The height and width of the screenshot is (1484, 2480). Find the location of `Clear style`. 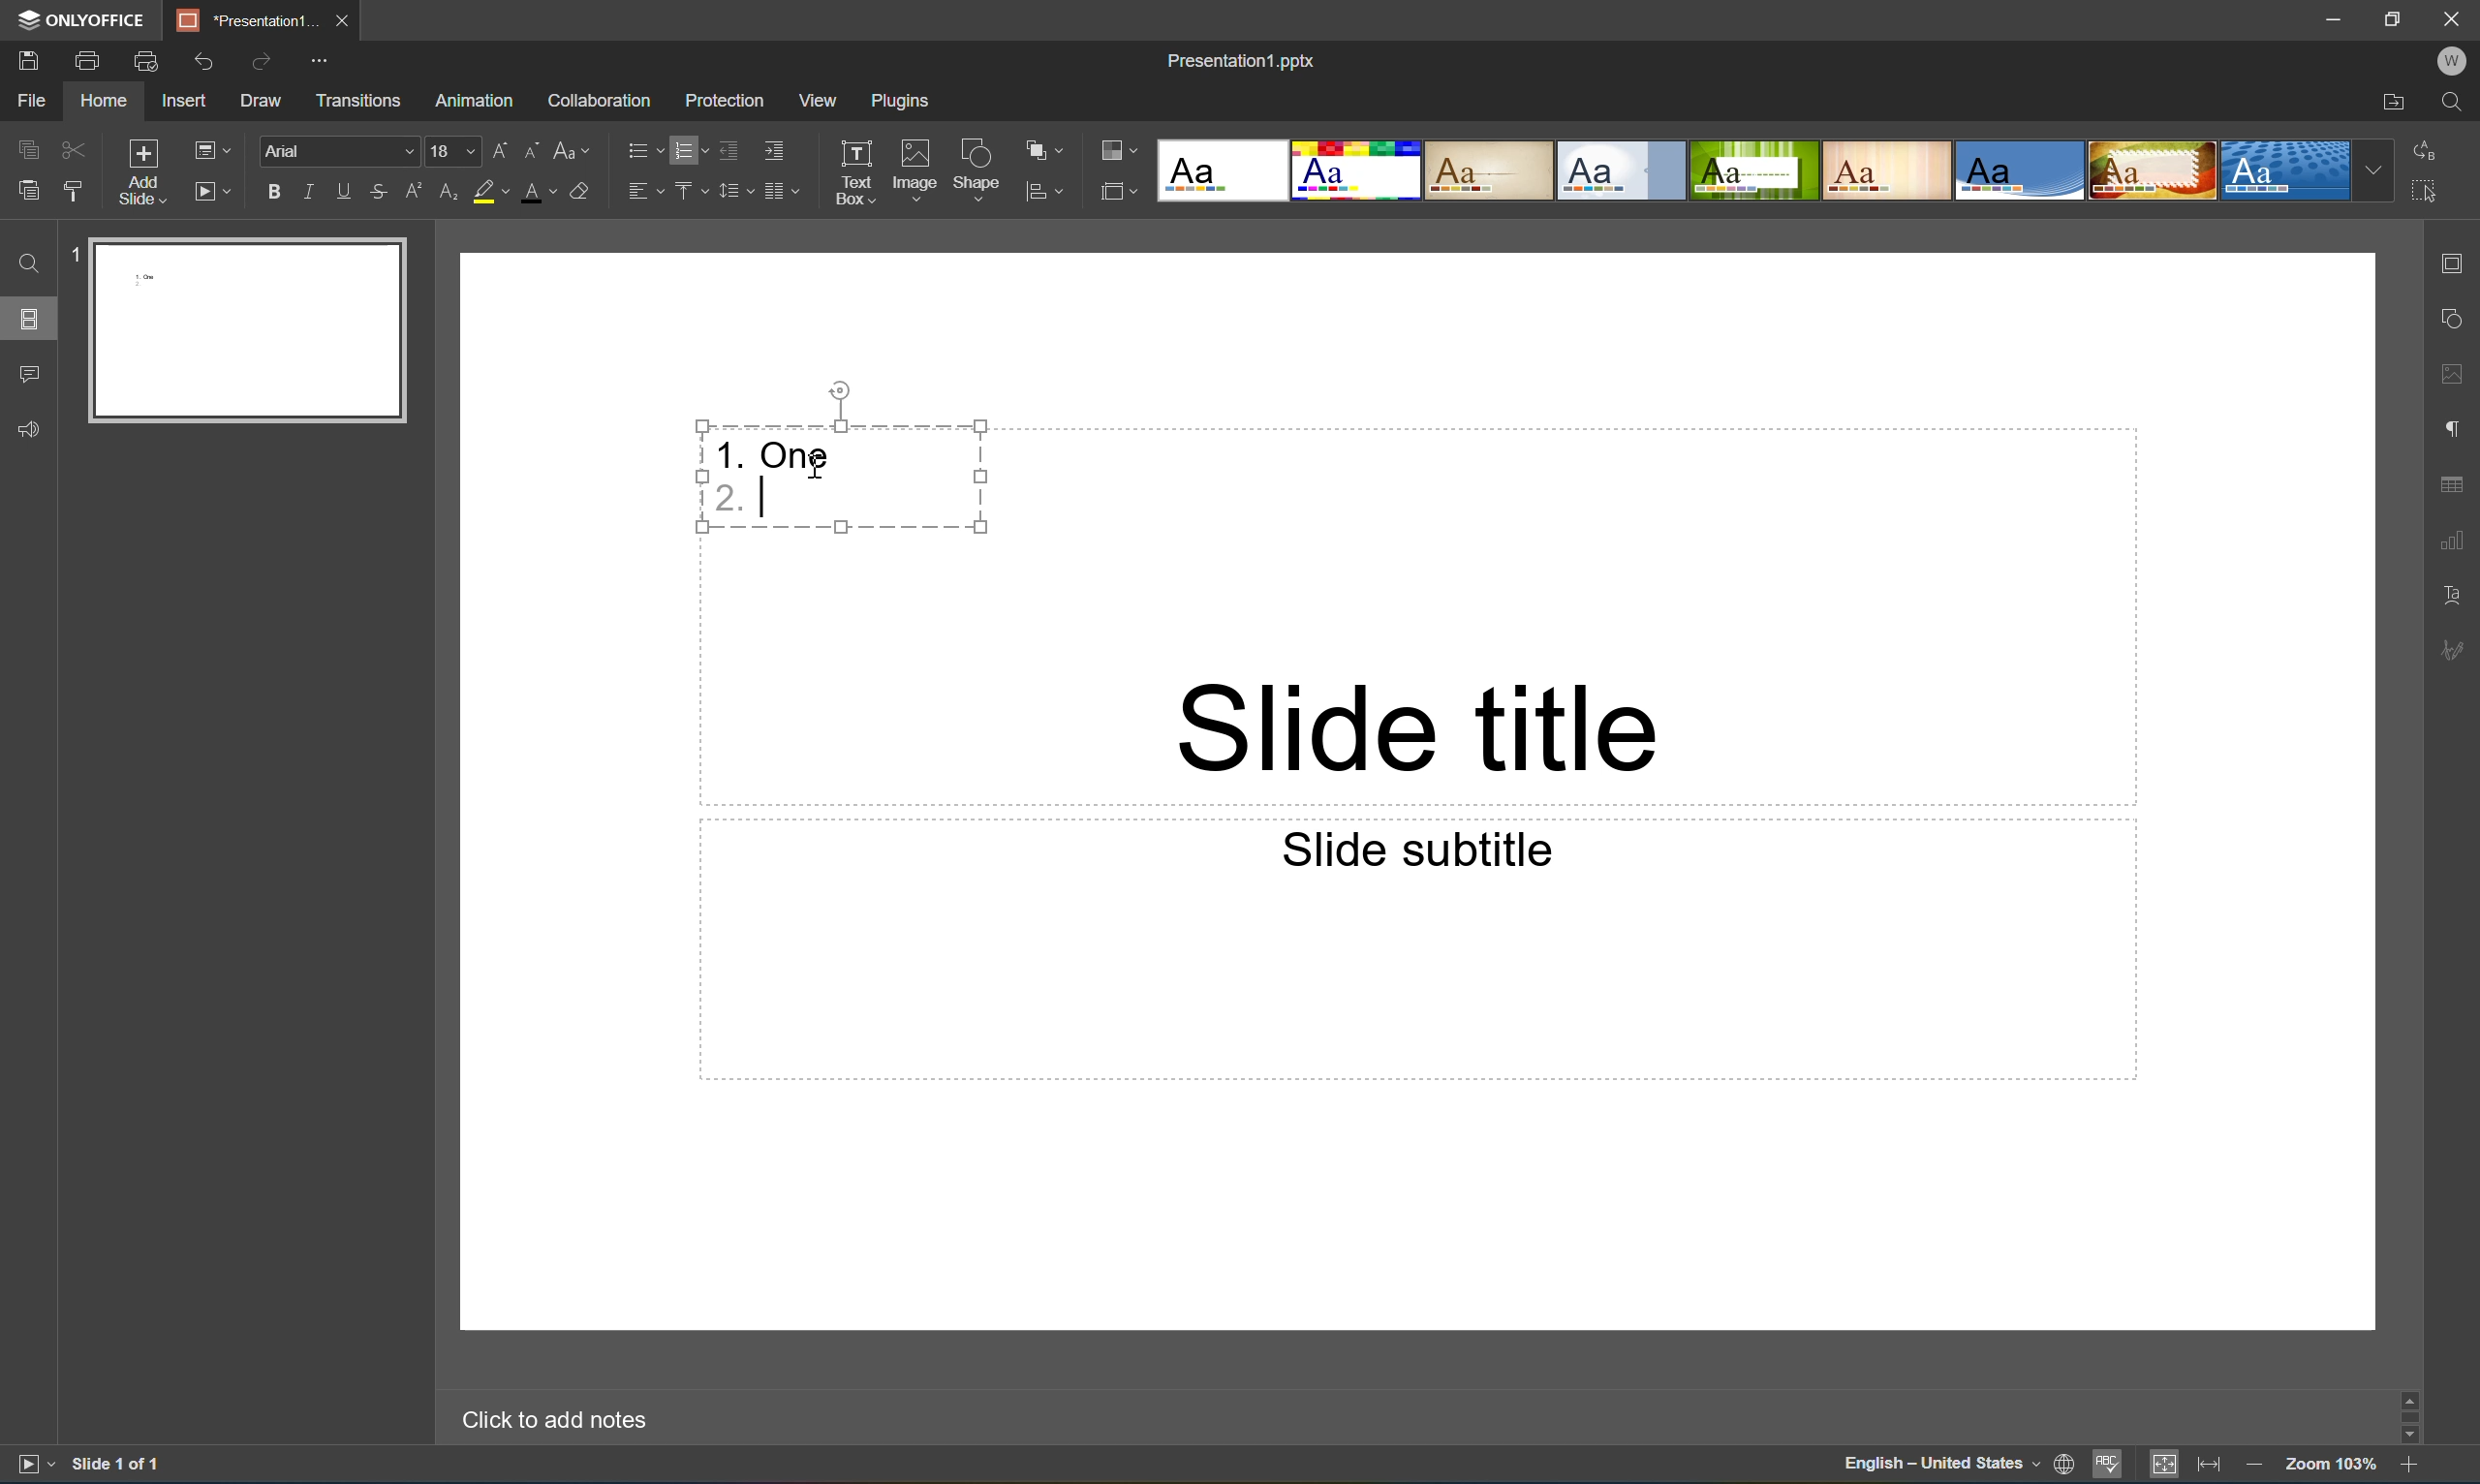

Clear style is located at coordinates (583, 189).